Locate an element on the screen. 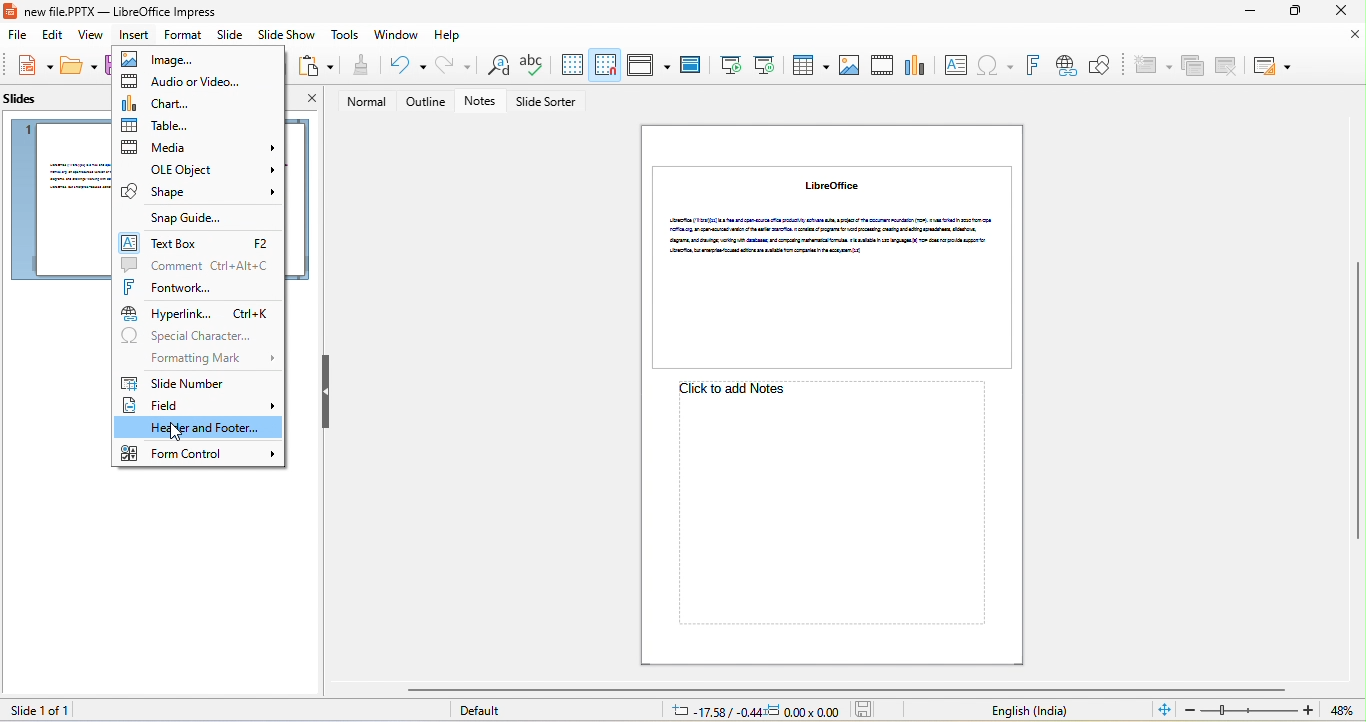 Image resolution: width=1366 pixels, height=722 pixels. zoom is located at coordinates (1250, 710).